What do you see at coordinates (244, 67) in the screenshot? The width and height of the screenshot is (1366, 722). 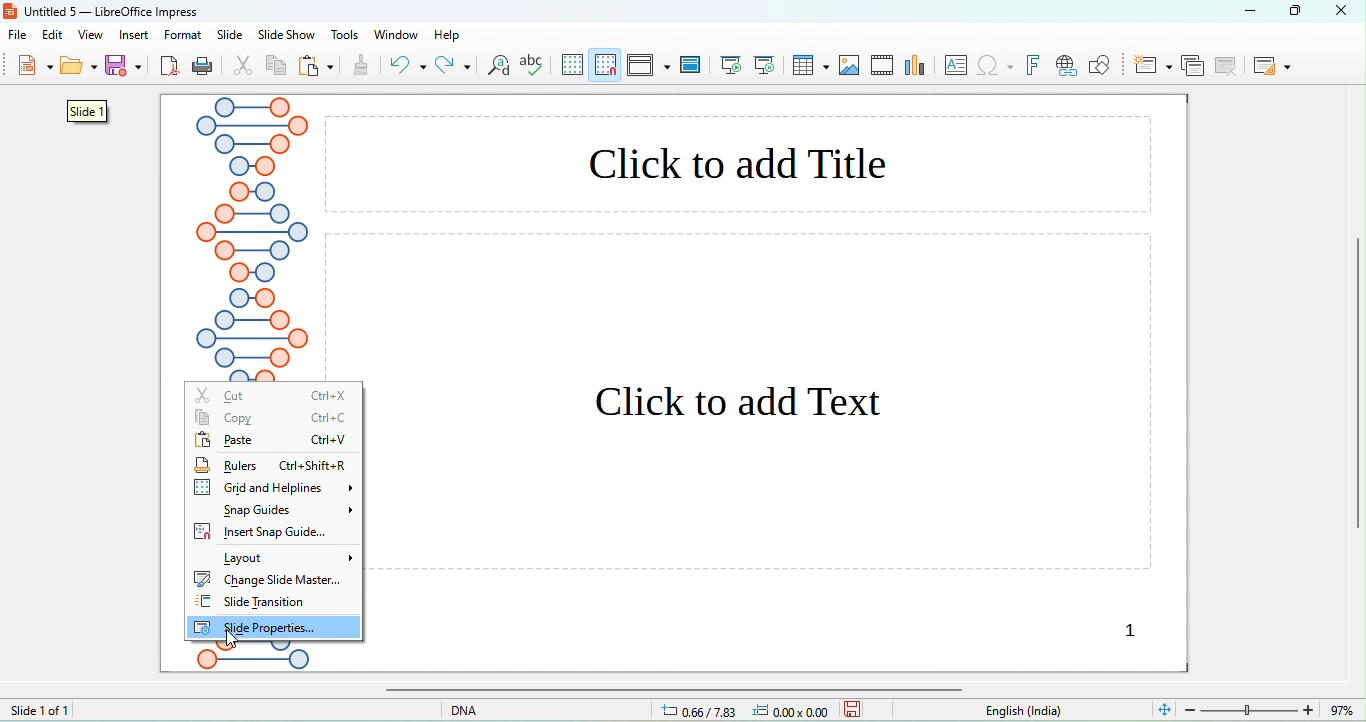 I see `cut` at bounding box center [244, 67].